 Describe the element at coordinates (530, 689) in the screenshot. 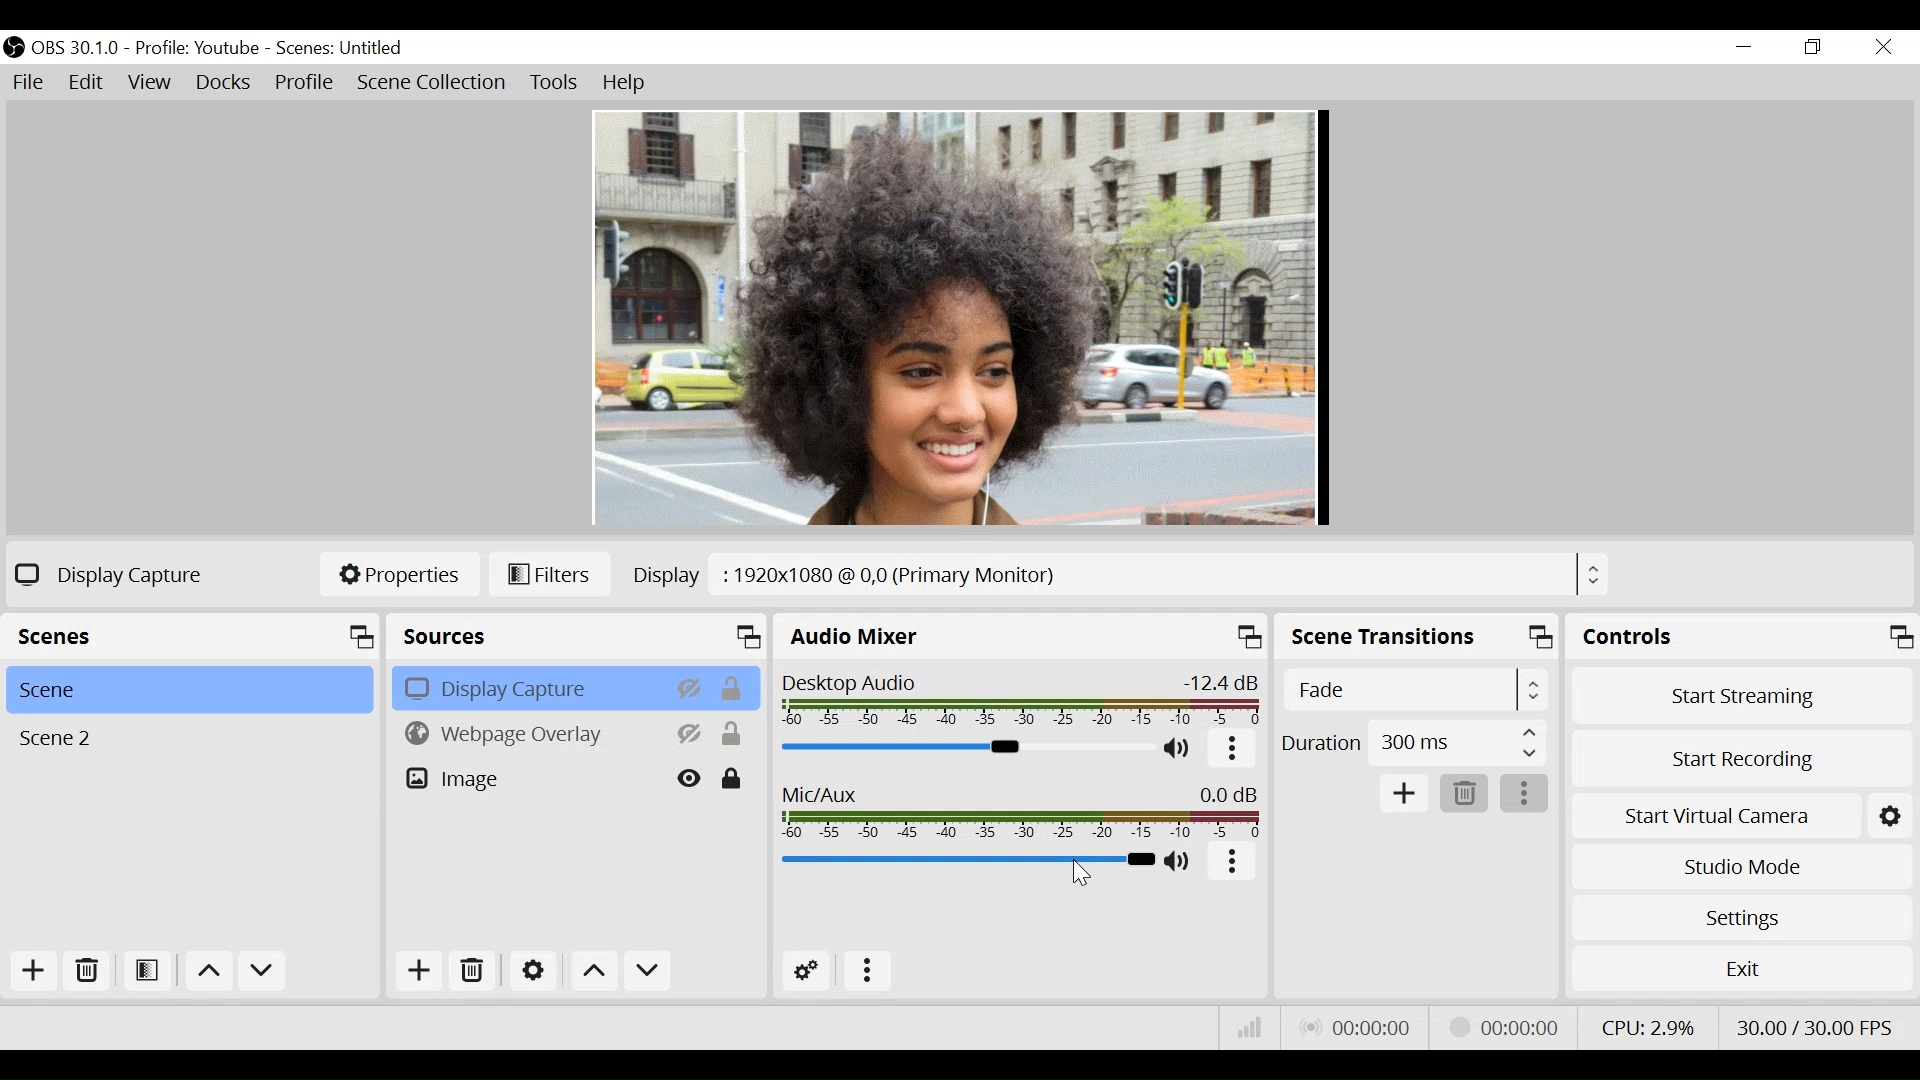

I see `Display Capture Source` at that location.